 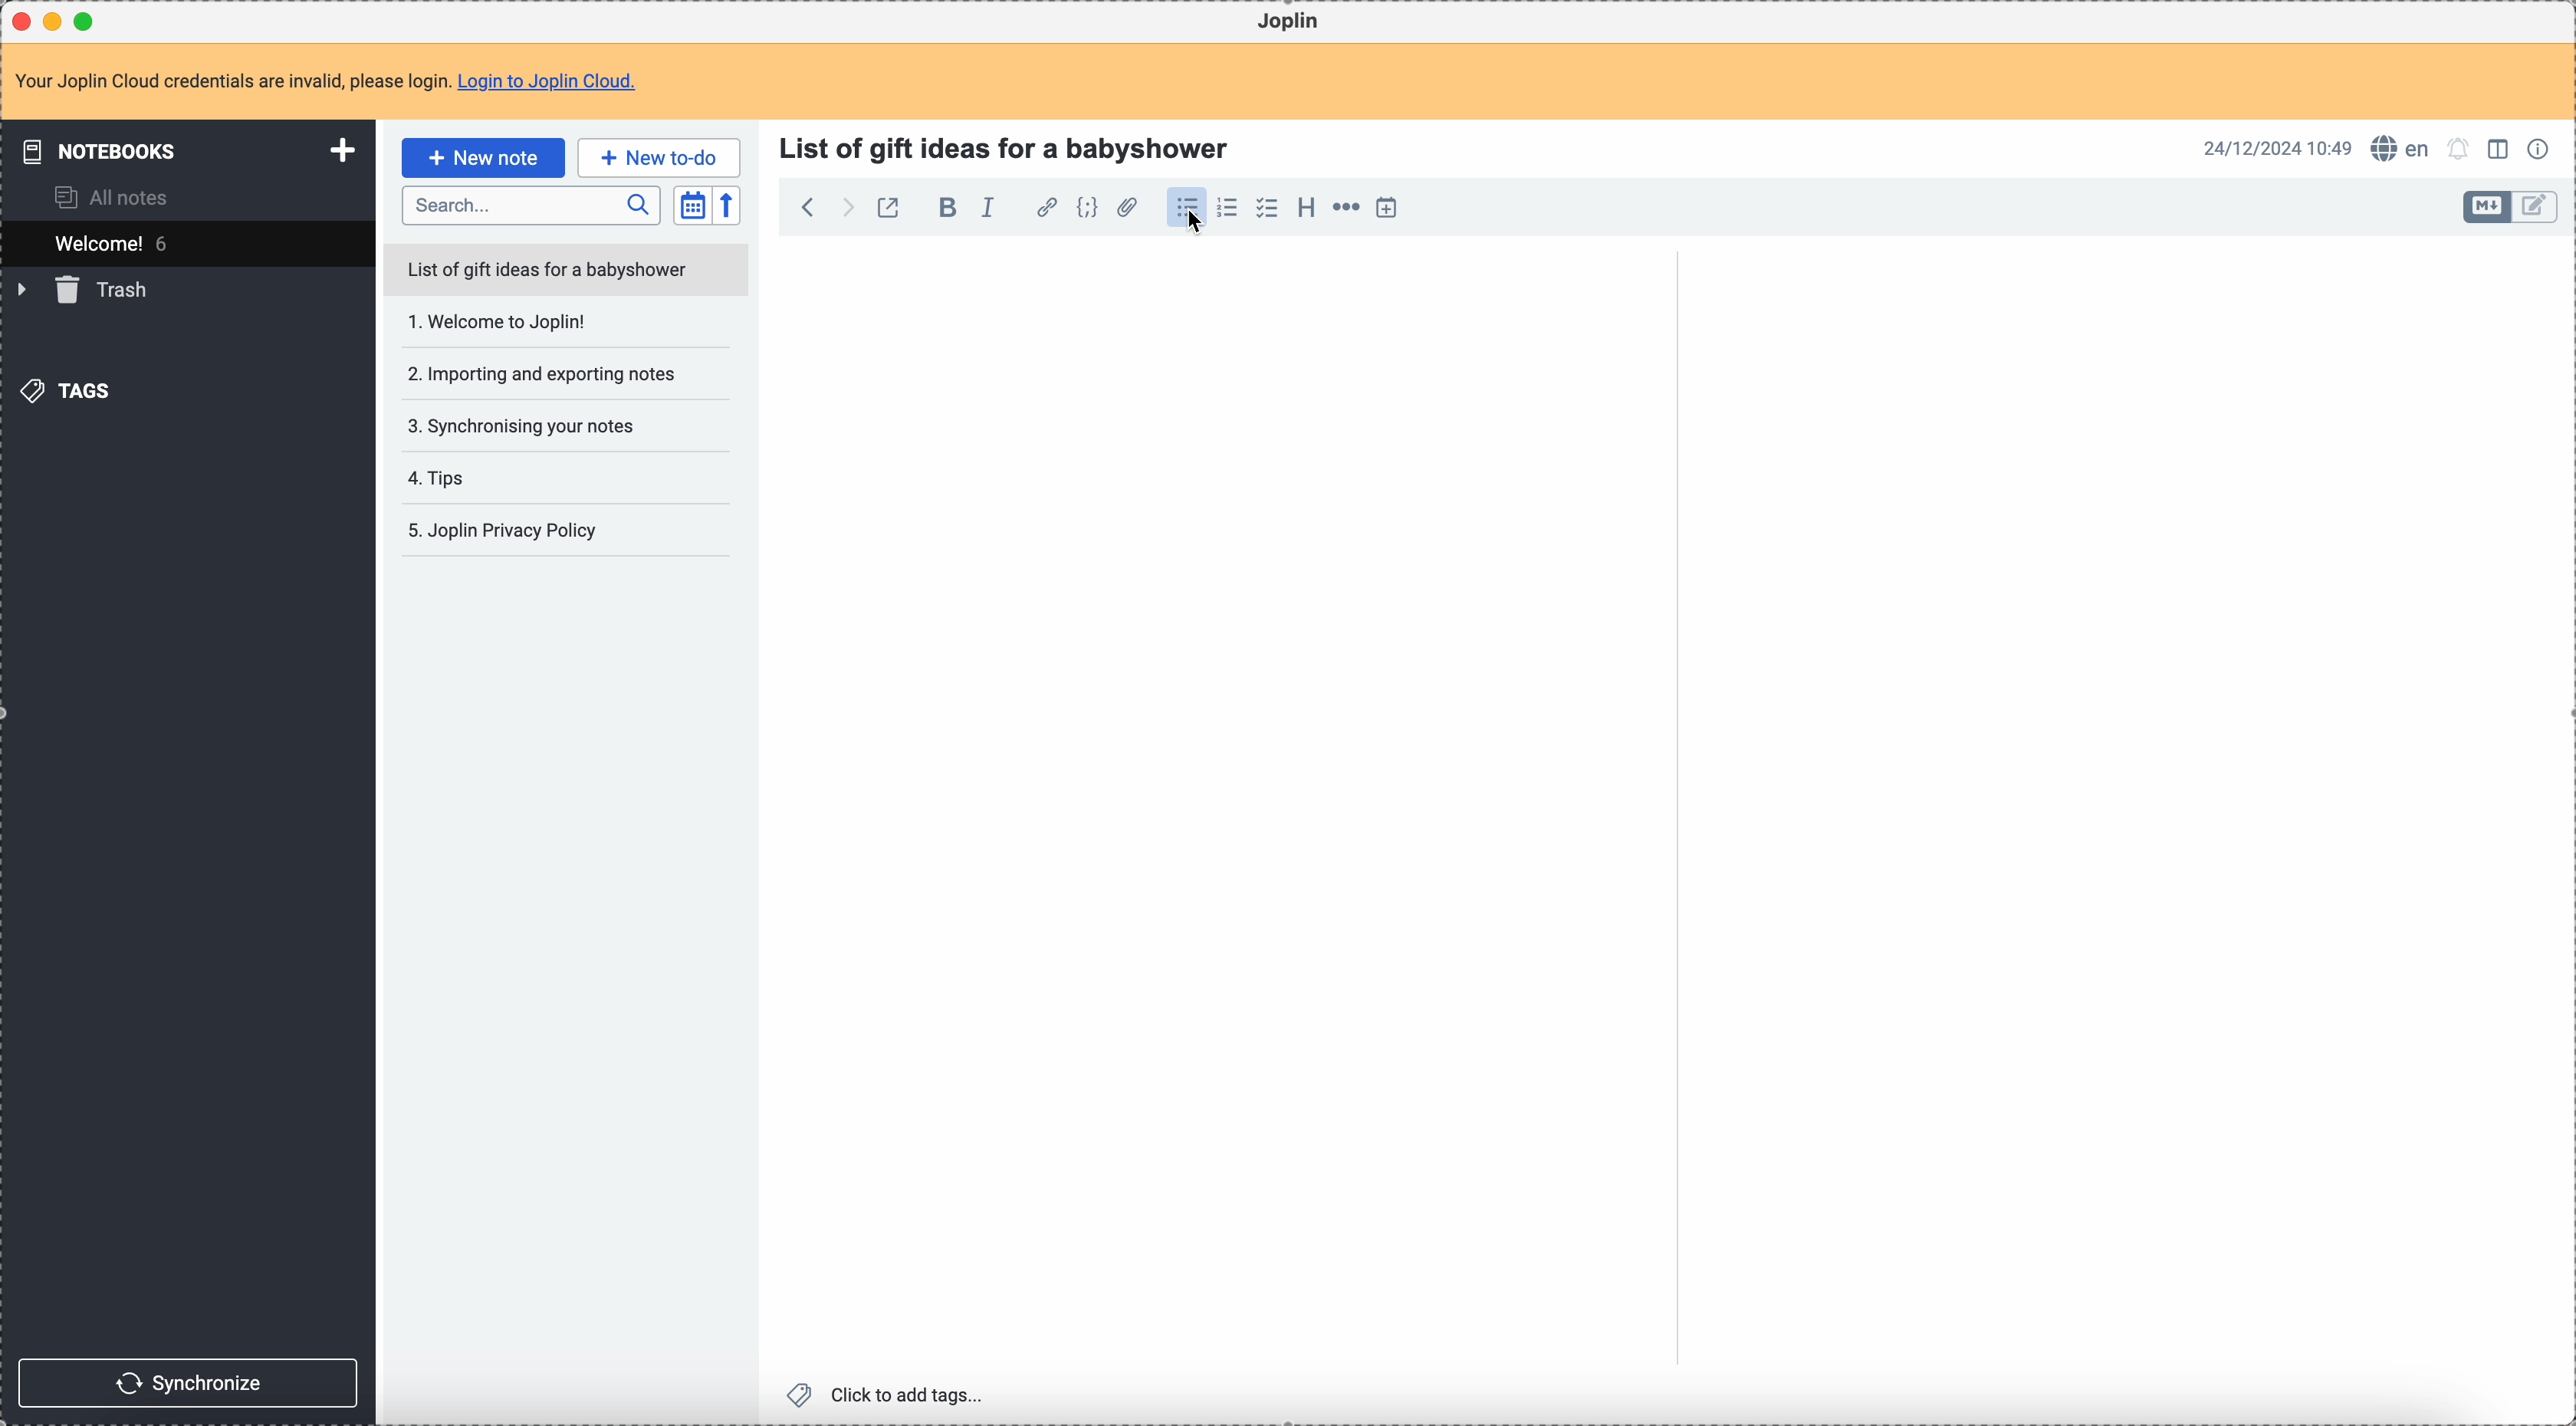 I want to click on close Joplin, so click(x=19, y=21).